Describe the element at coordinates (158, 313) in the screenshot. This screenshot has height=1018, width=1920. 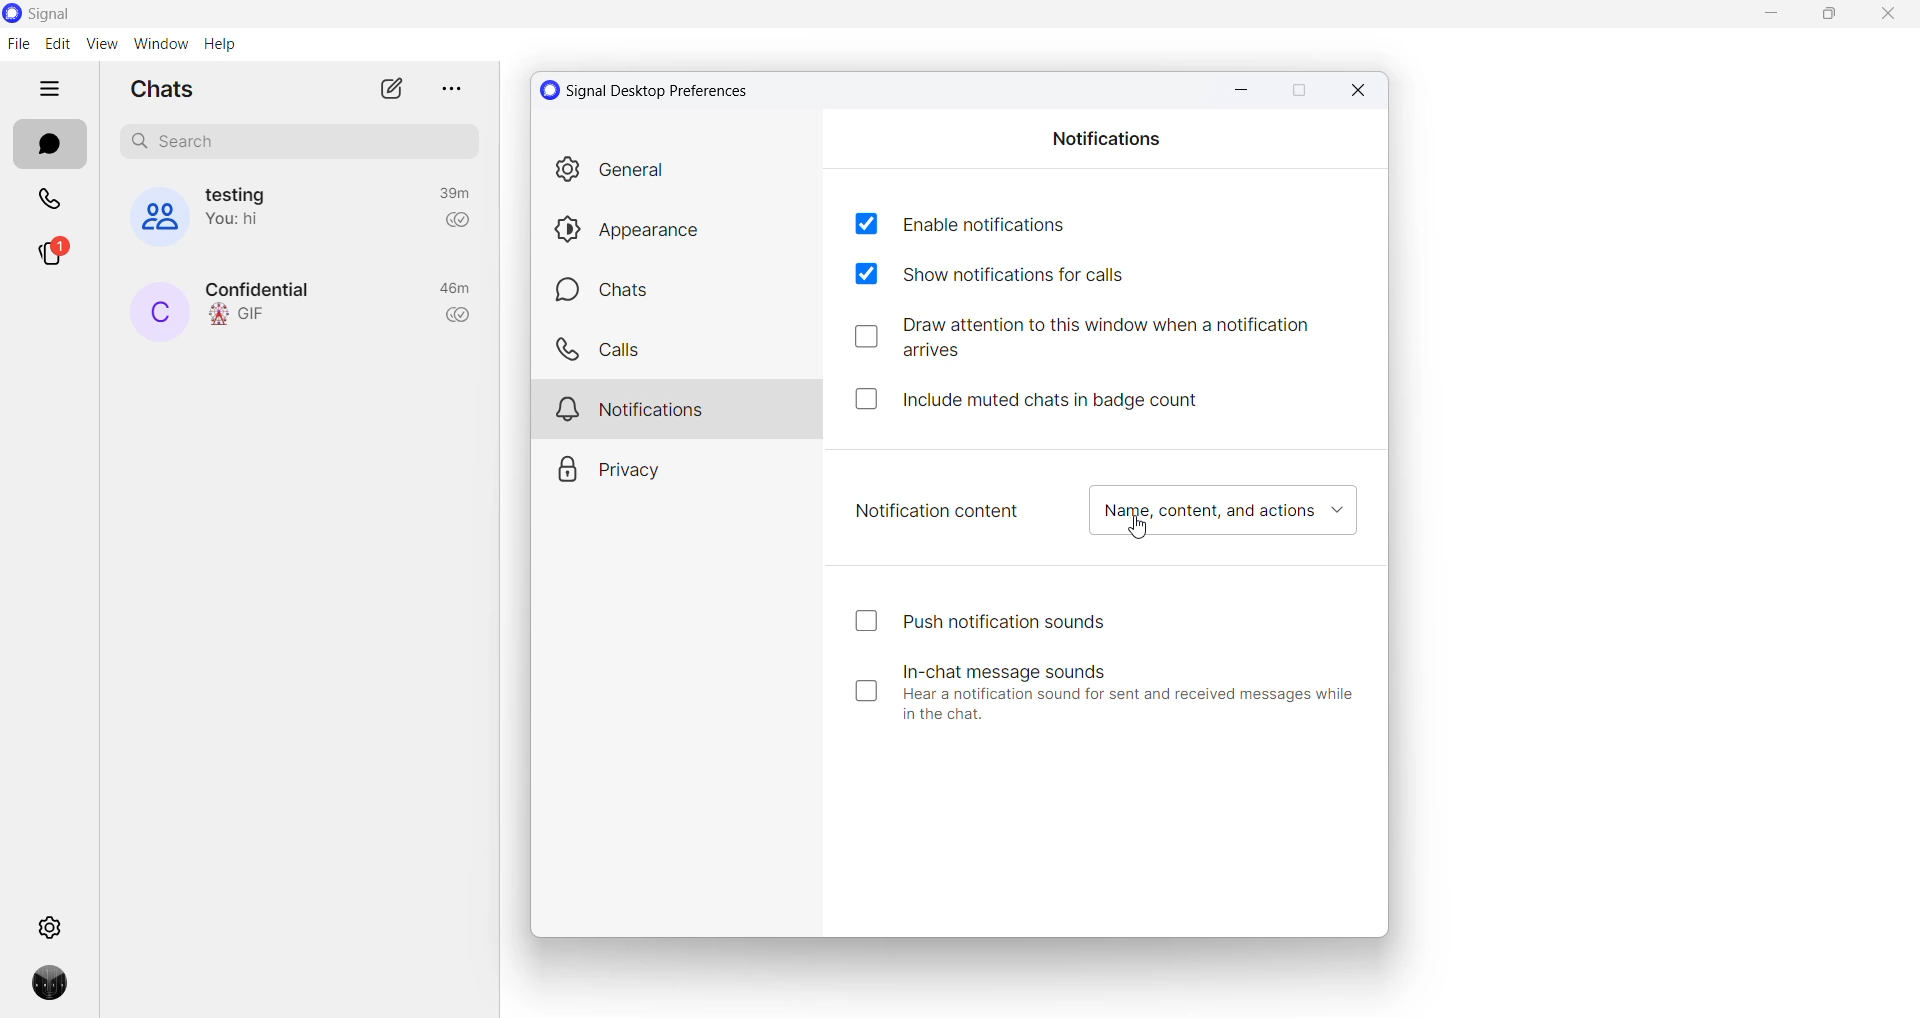
I see `contact name` at that location.